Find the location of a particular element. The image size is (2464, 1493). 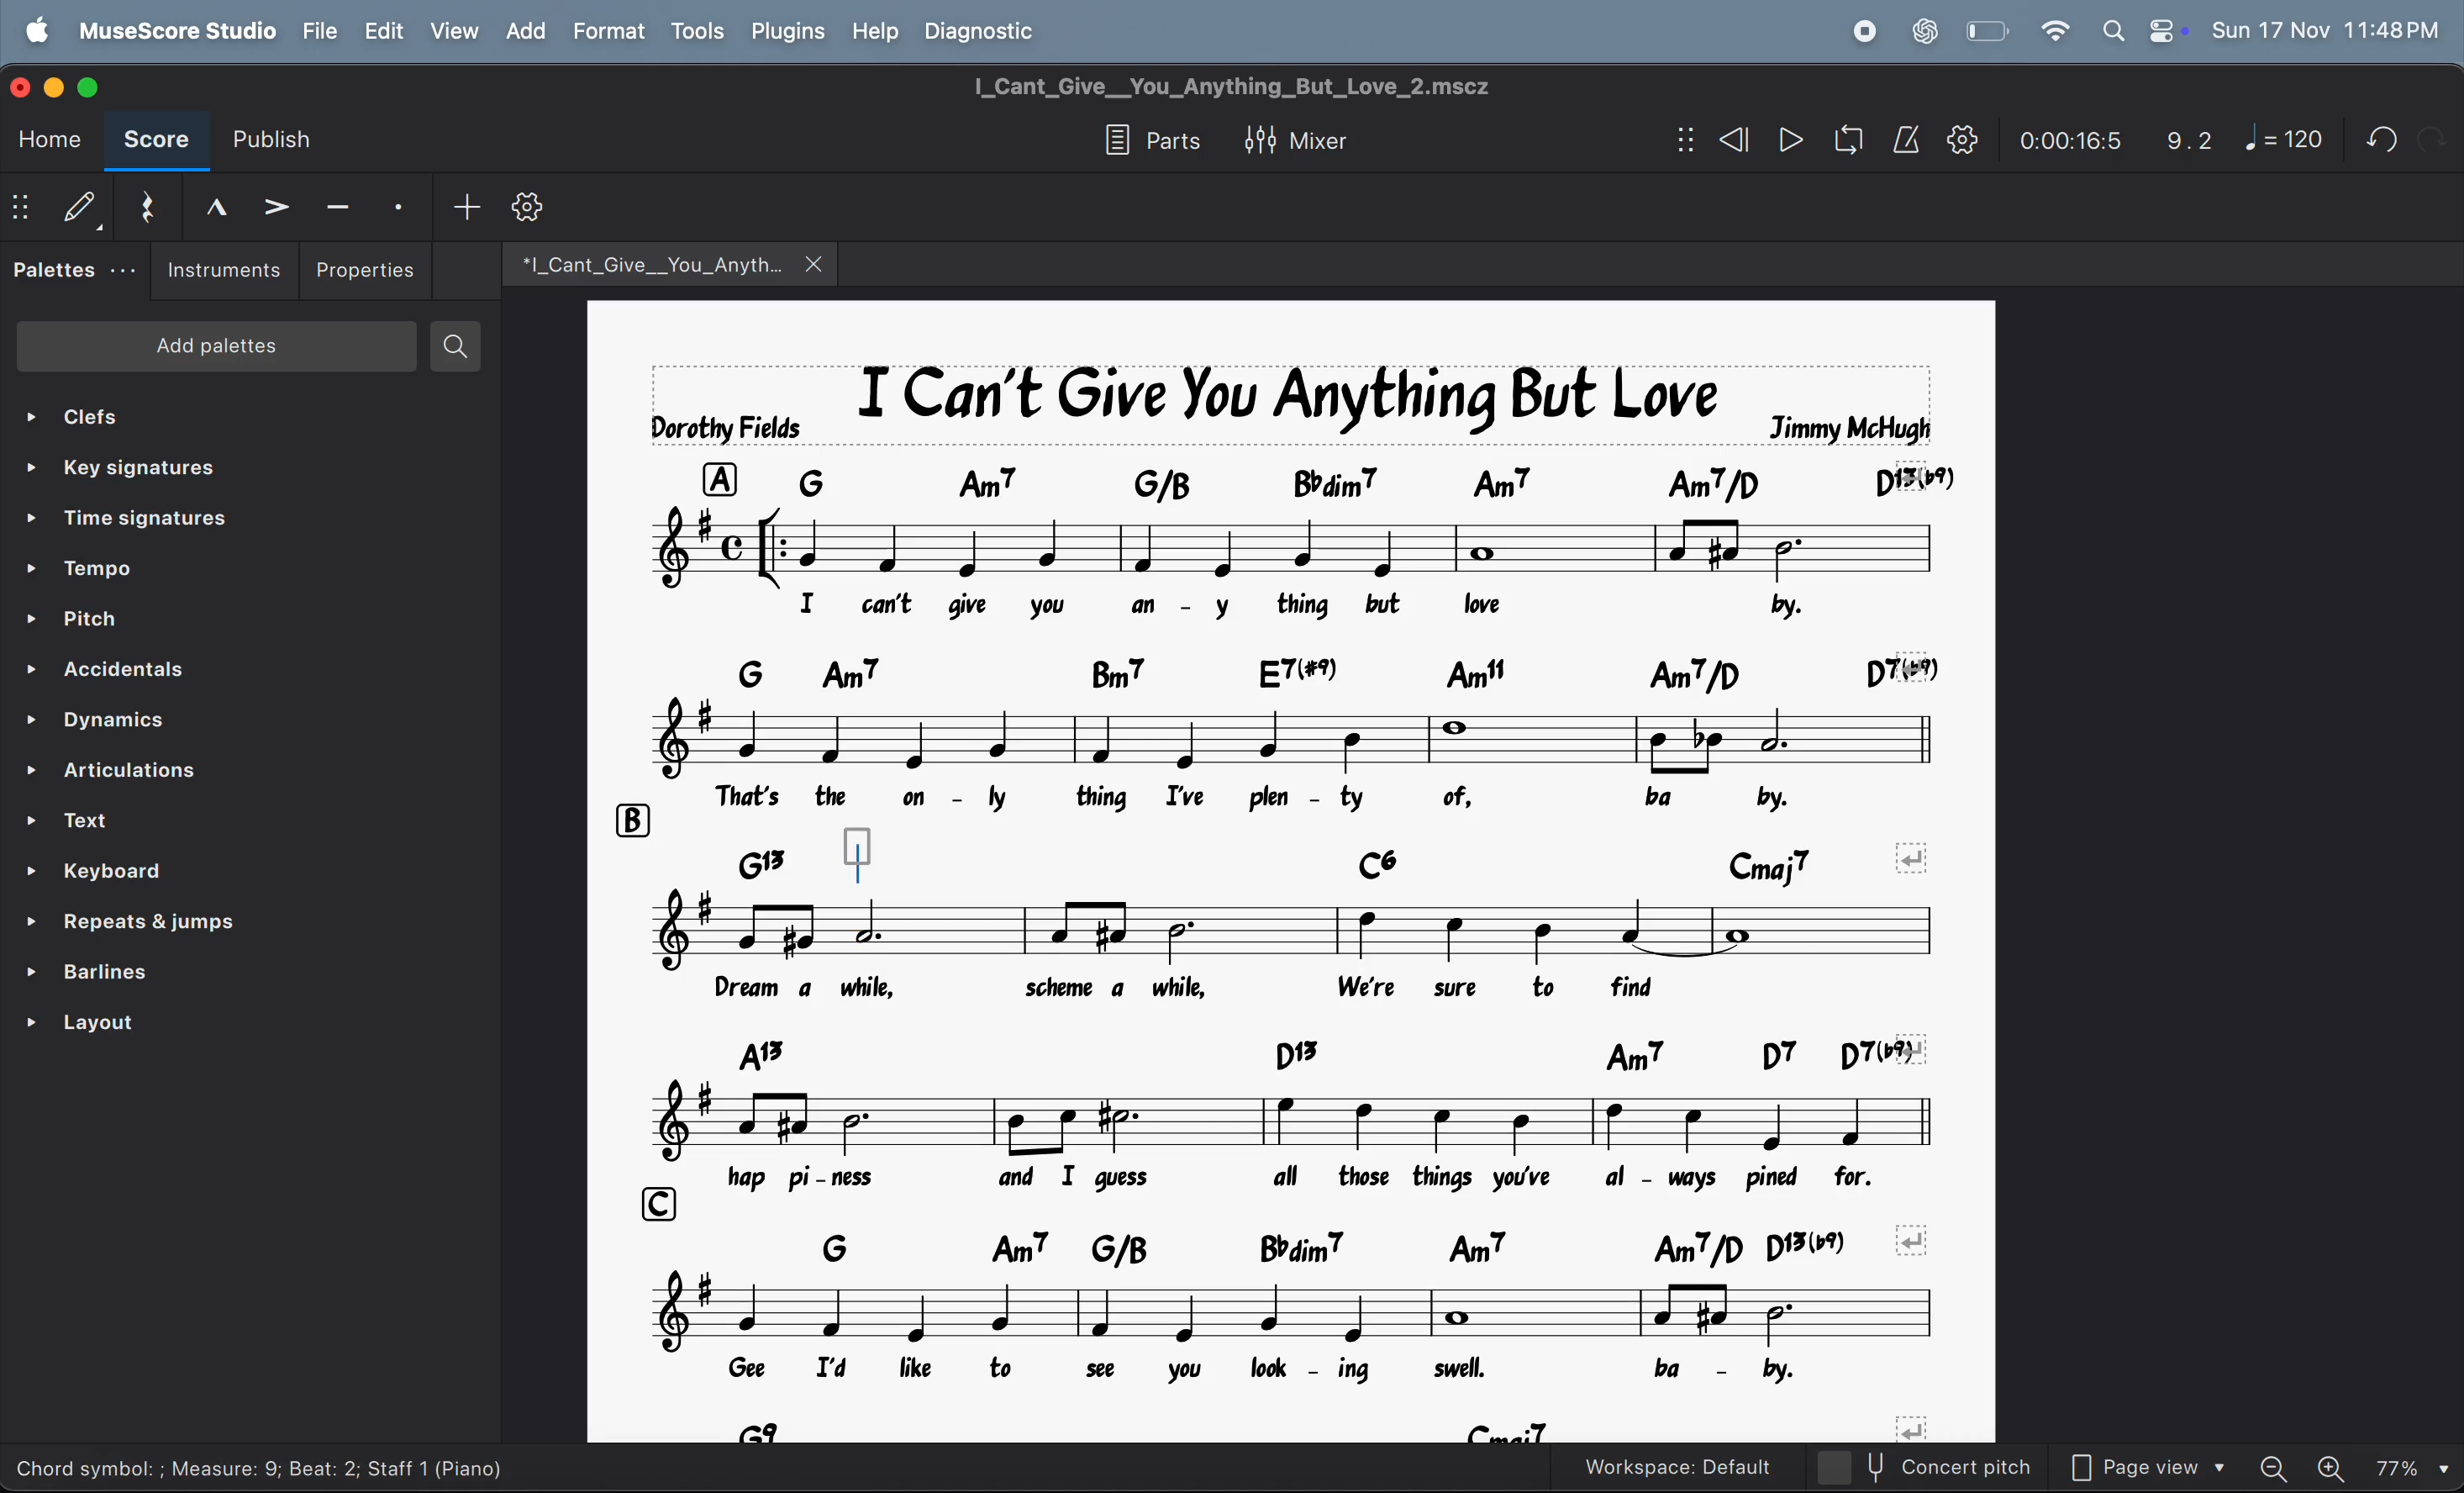

diagnostic is located at coordinates (992, 34).